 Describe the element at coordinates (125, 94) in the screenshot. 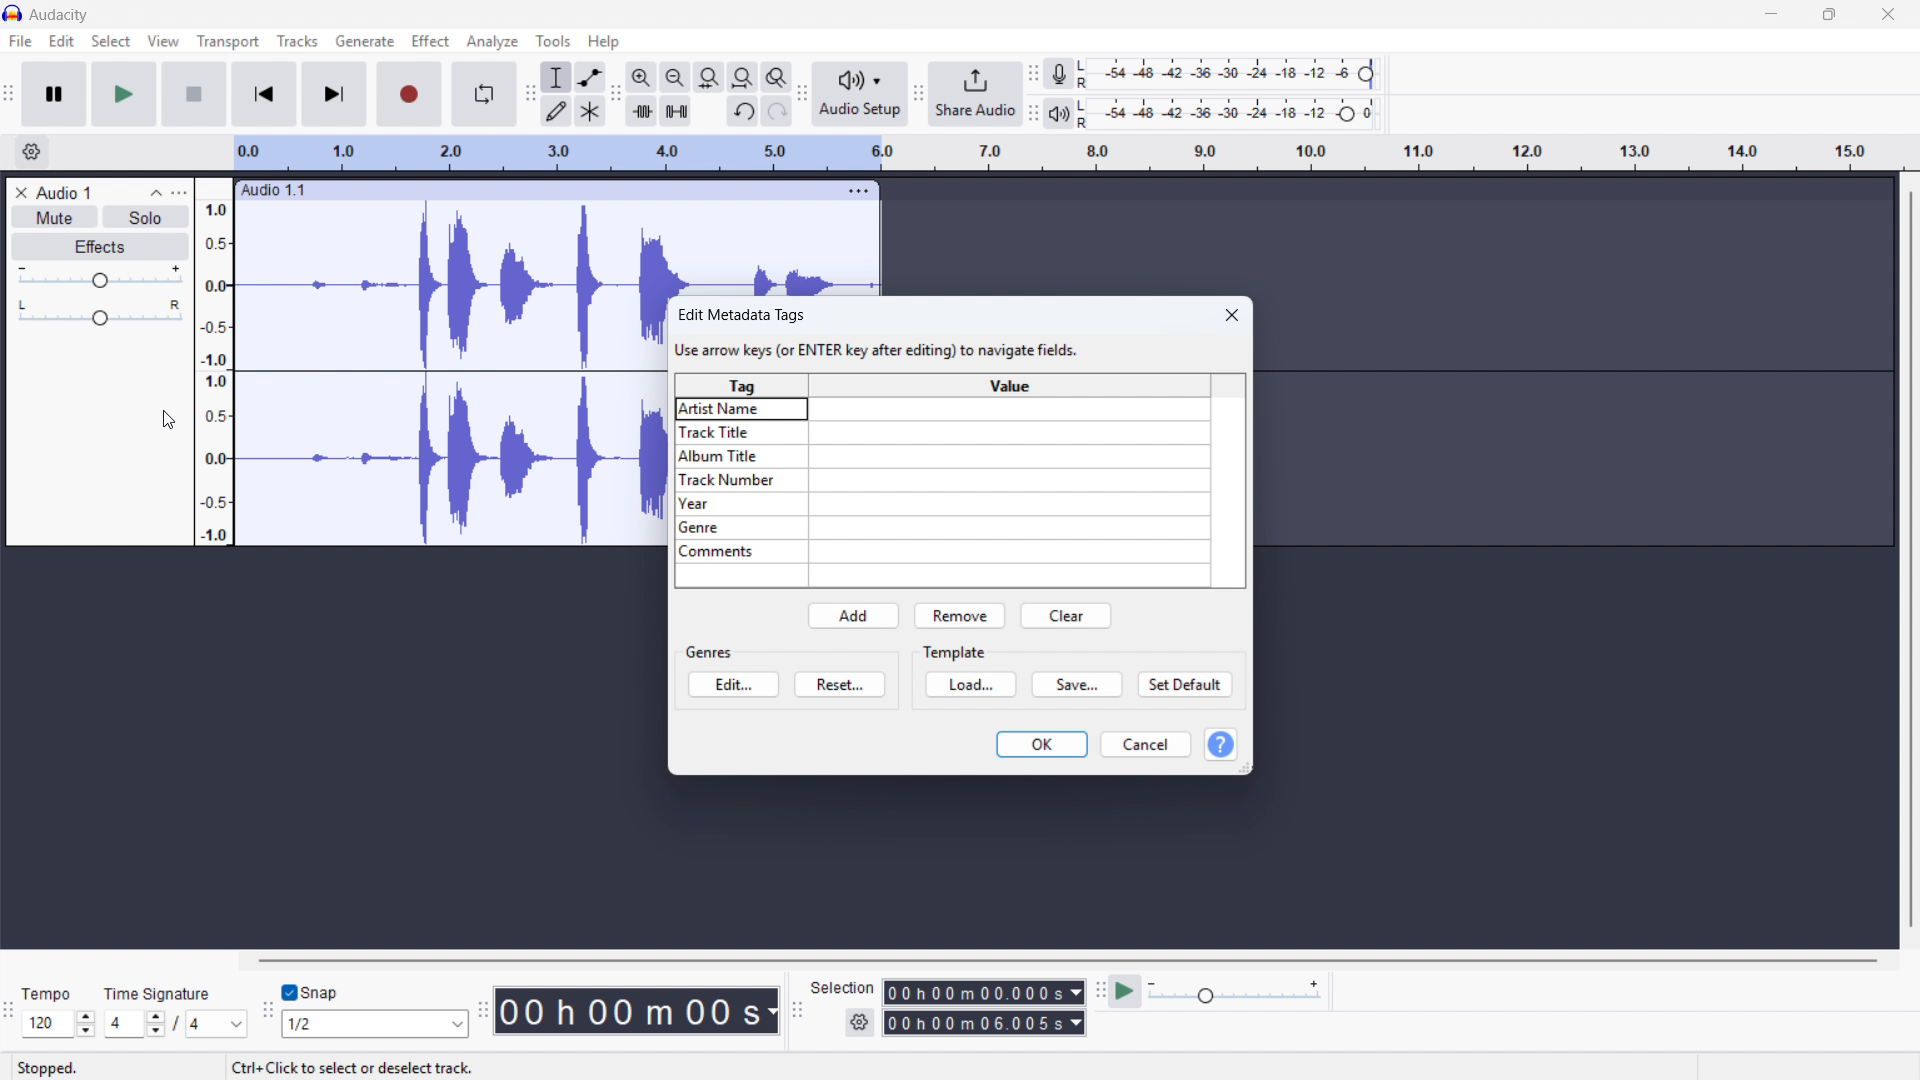

I see `play` at that location.